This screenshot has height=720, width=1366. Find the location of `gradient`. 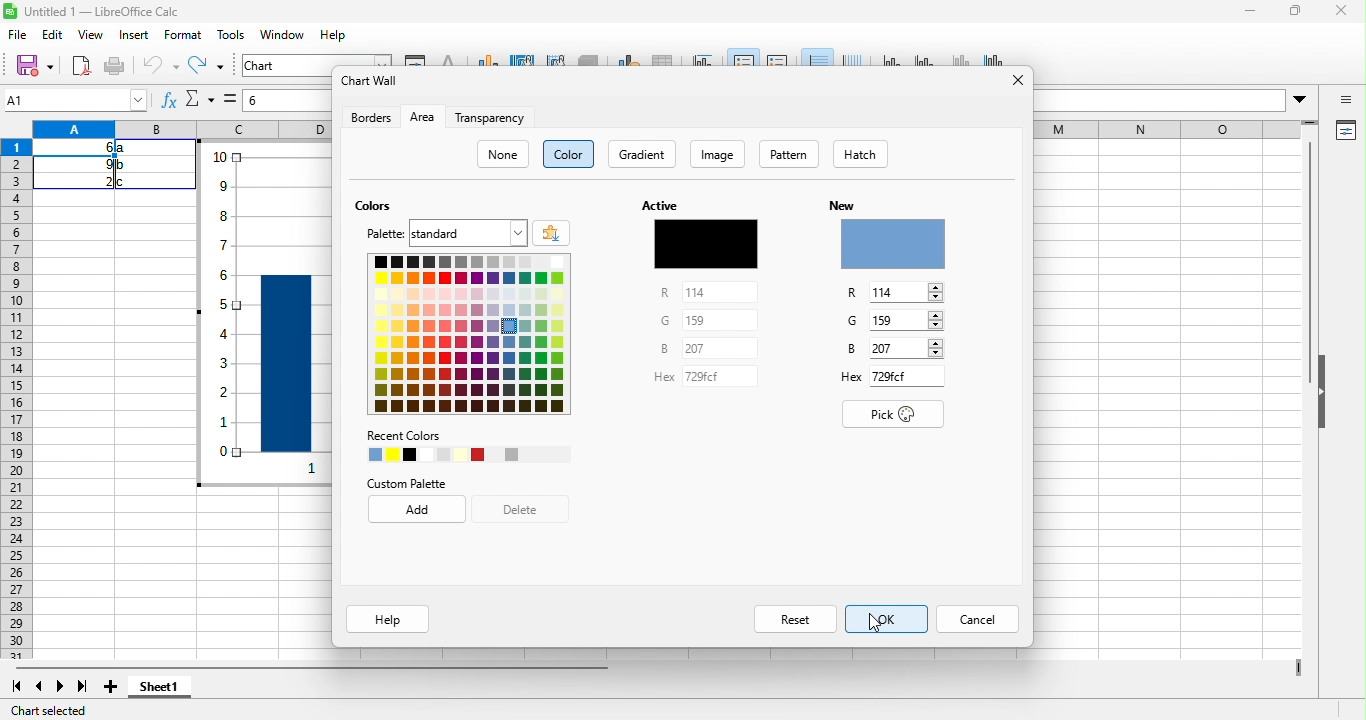

gradient is located at coordinates (643, 154).